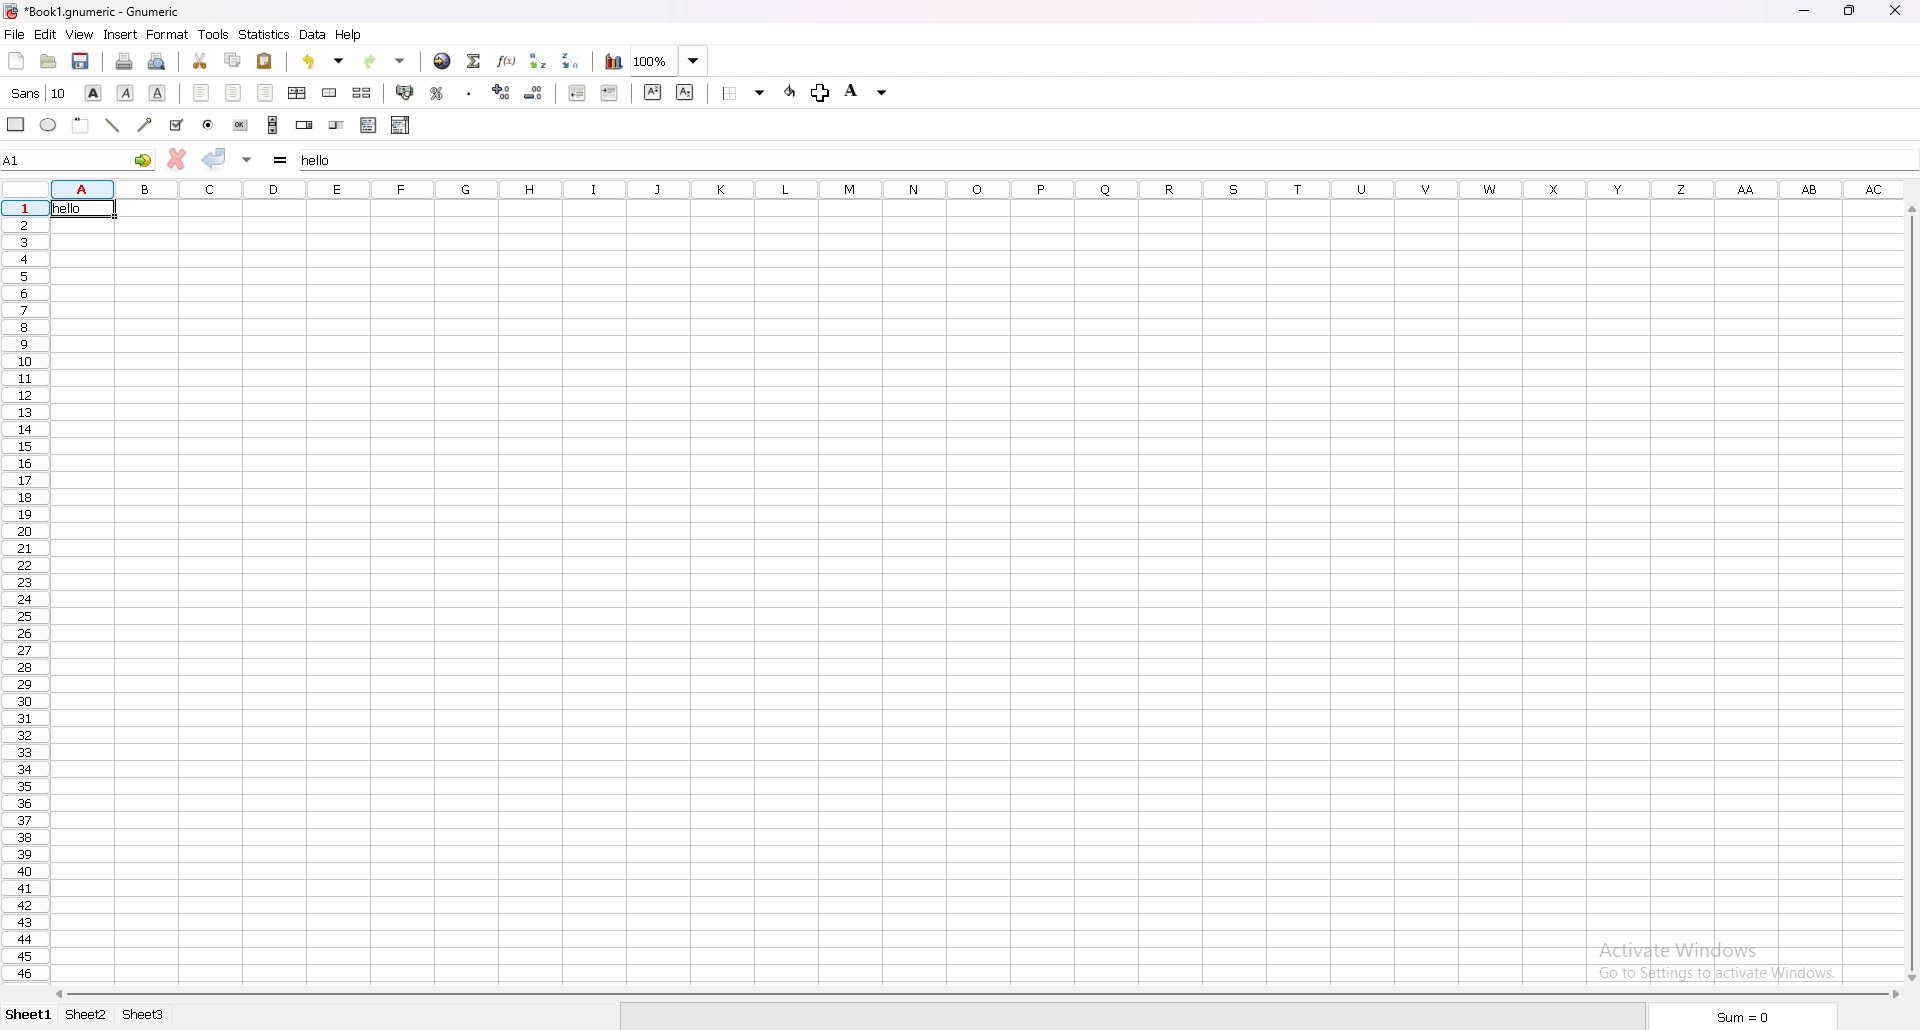 The height and width of the screenshot is (1030, 1920). Describe the element at coordinates (215, 157) in the screenshot. I see `accept changes` at that location.